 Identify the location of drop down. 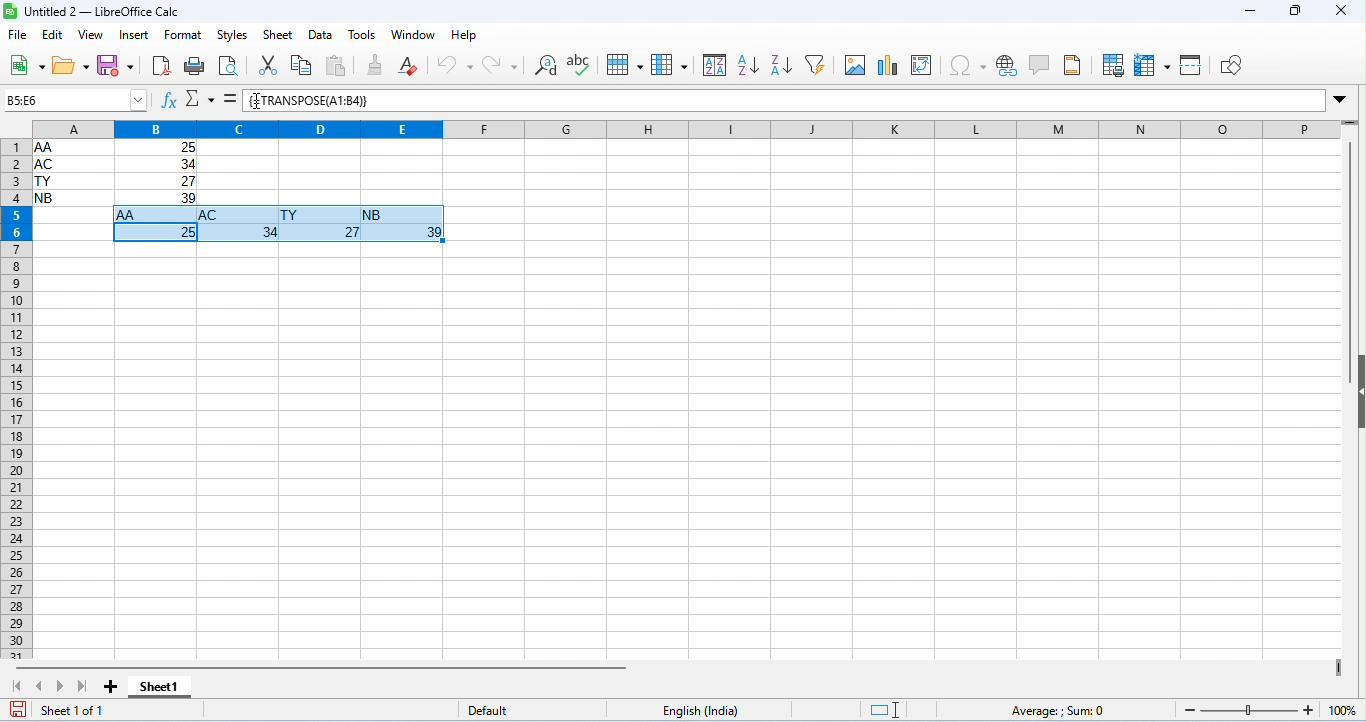
(1341, 100).